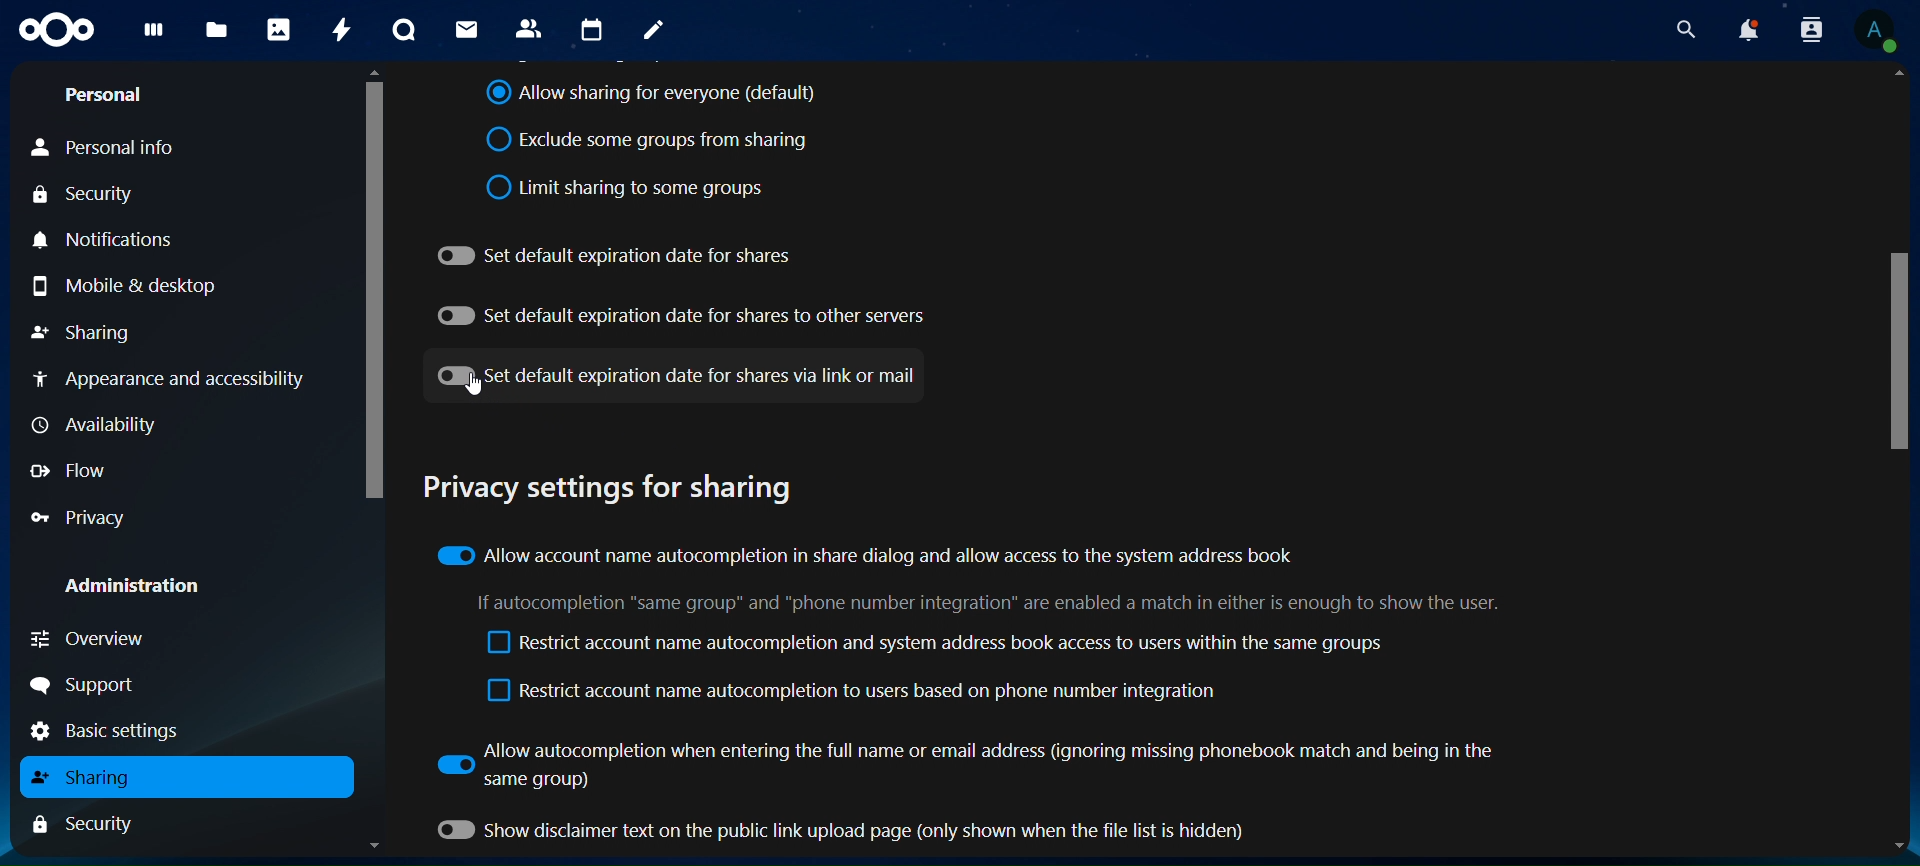 This screenshot has width=1920, height=866. Describe the element at coordinates (1810, 31) in the screenshot. I see `search contacts` at that location.